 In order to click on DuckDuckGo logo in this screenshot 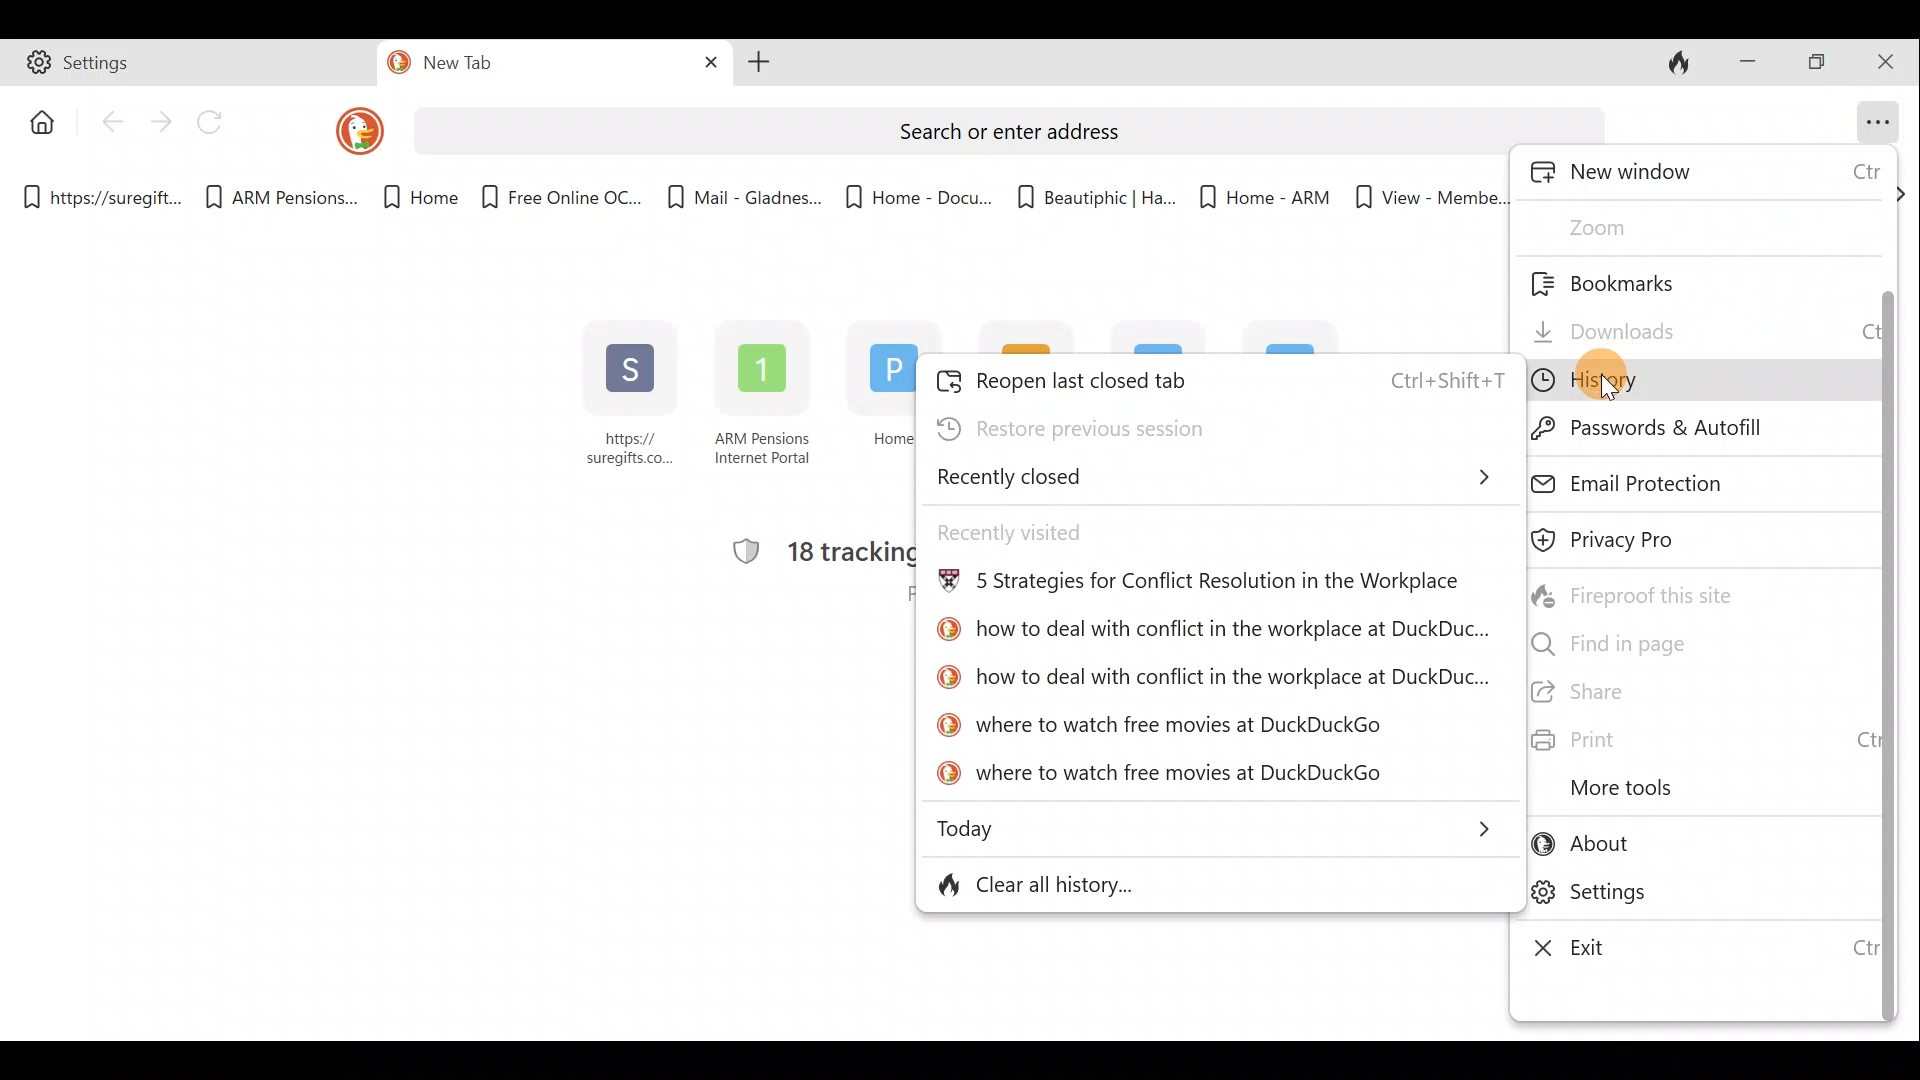, I will do `click(346, 130)`.